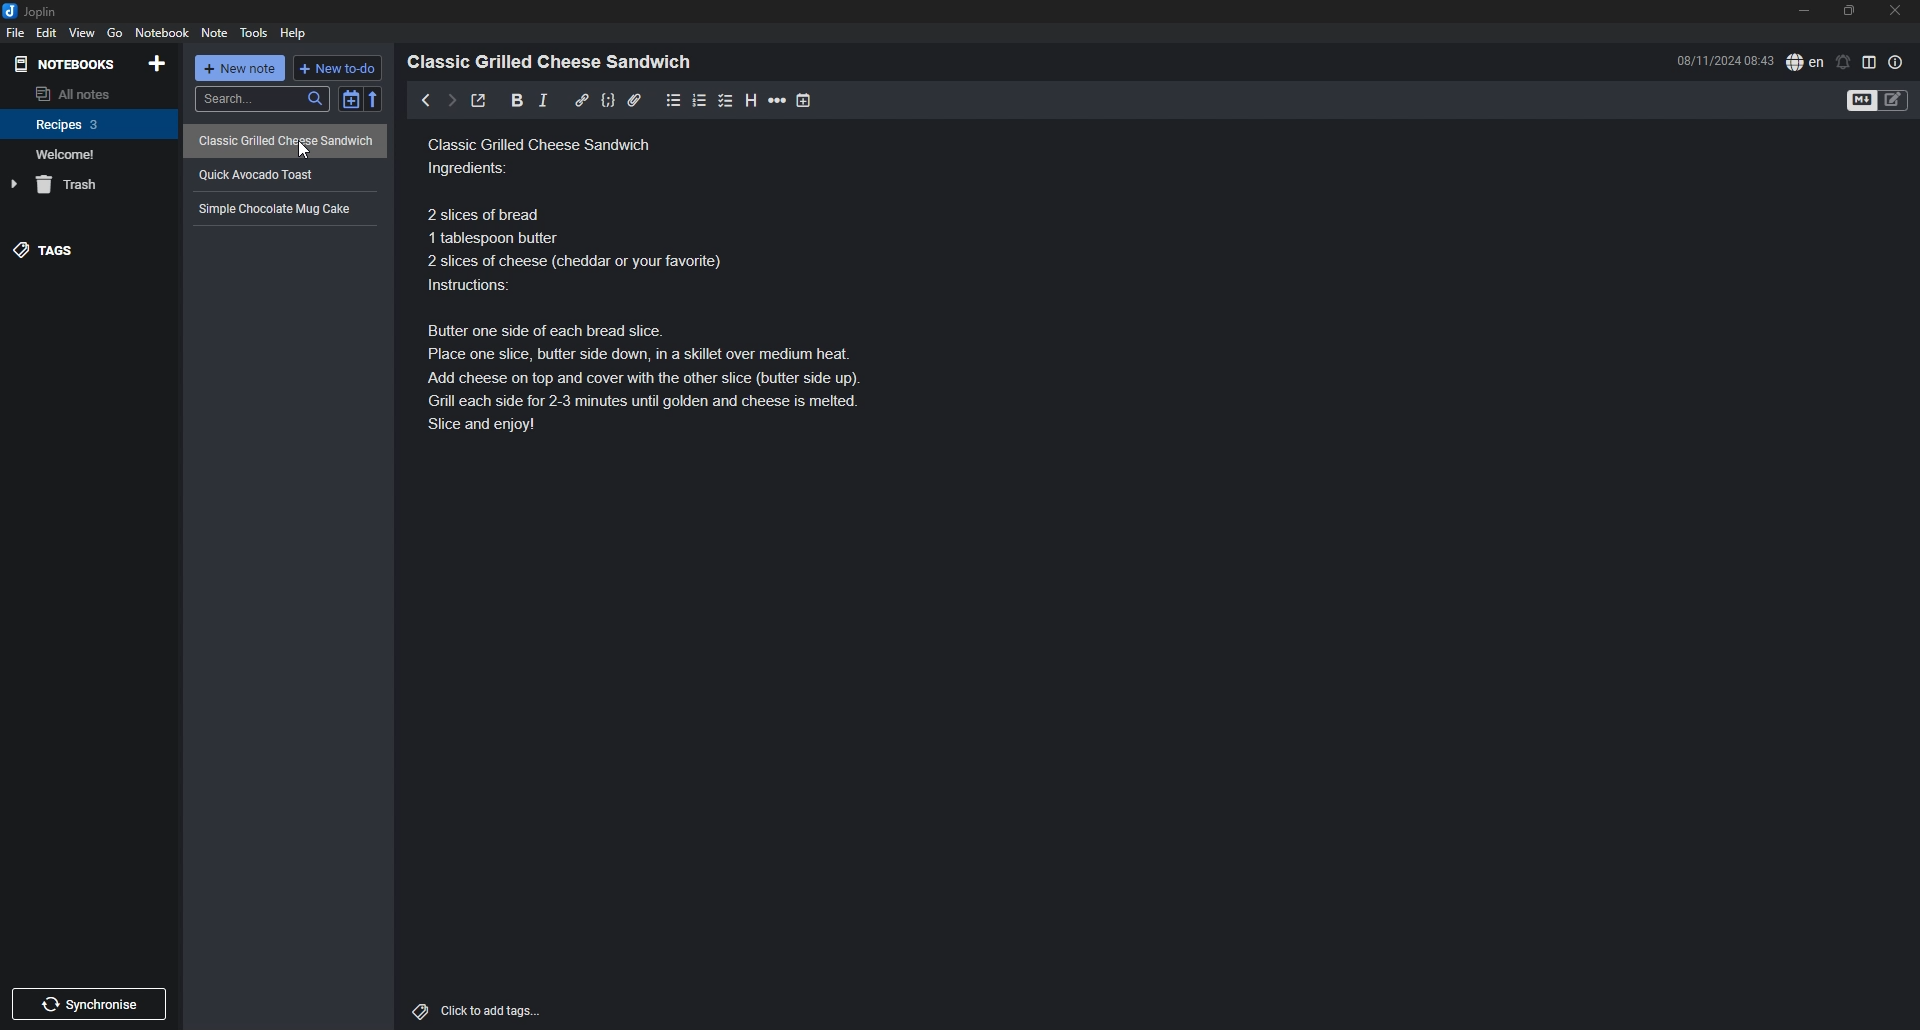 The image size is (1920, 1030). I want to click on cursor, so click(303, 150).